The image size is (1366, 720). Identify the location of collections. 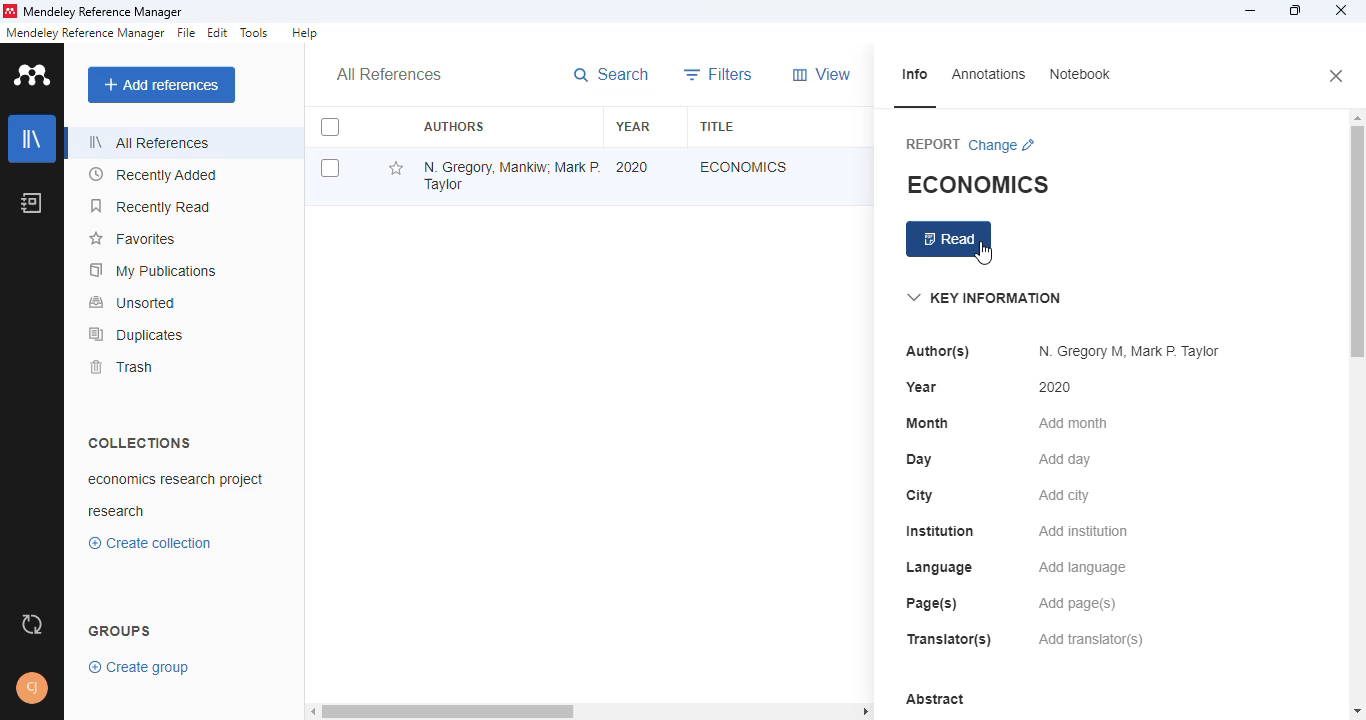
(140, 442).